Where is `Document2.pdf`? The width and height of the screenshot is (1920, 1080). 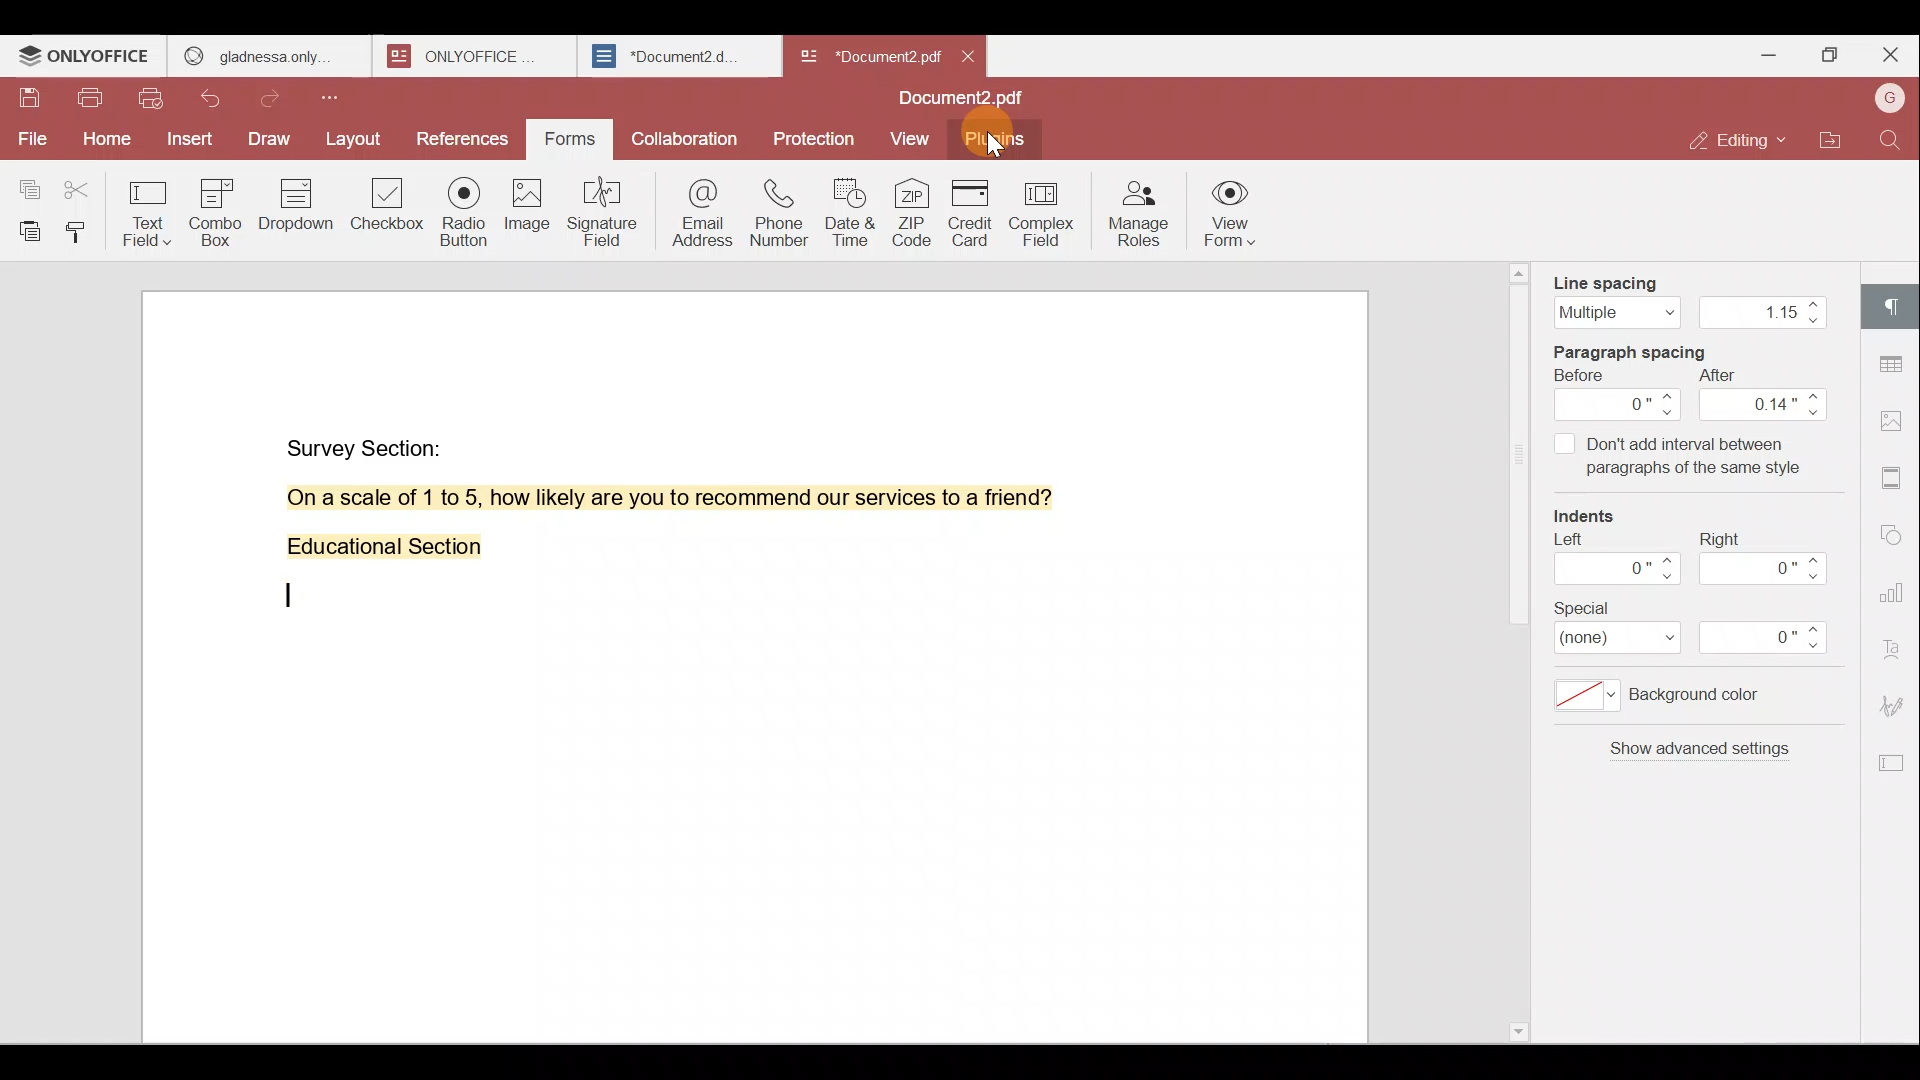 Document2.pdf is located at coordinates (866, 55).